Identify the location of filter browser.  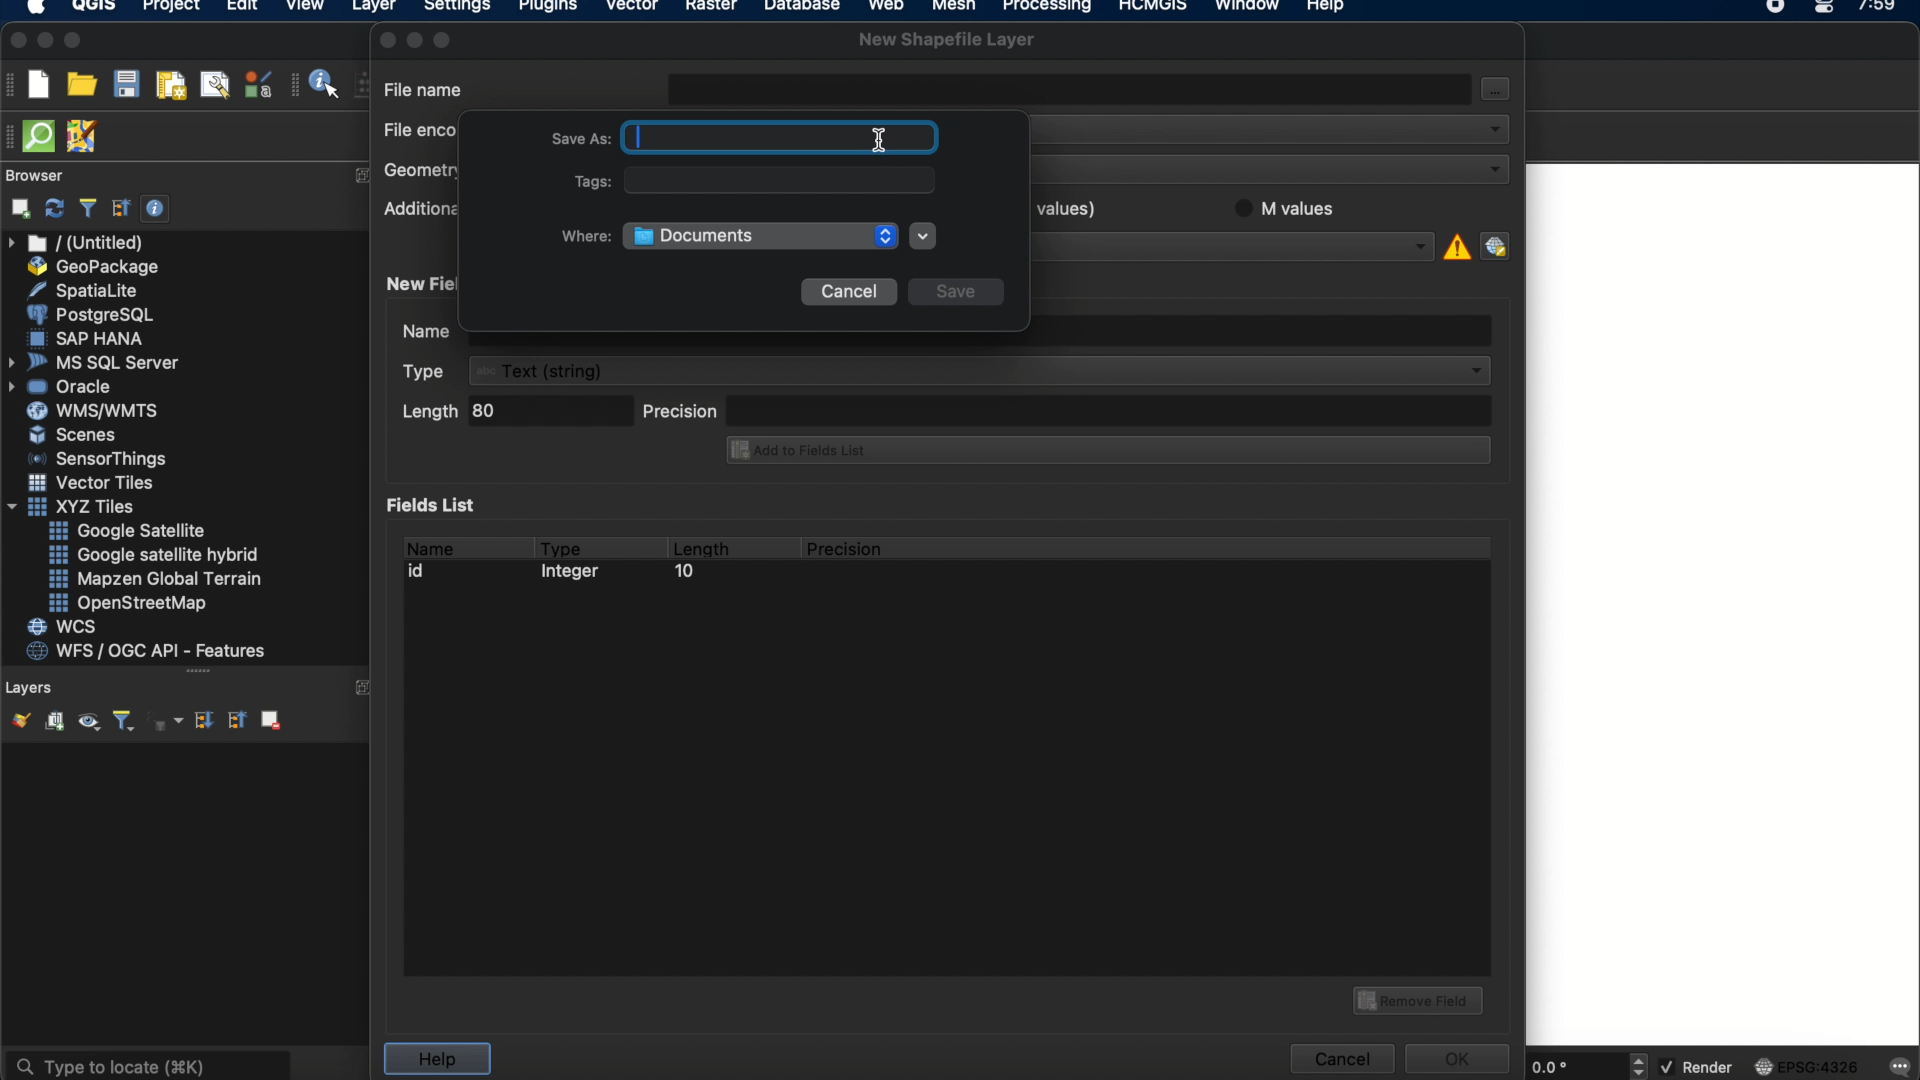
(87, 208).